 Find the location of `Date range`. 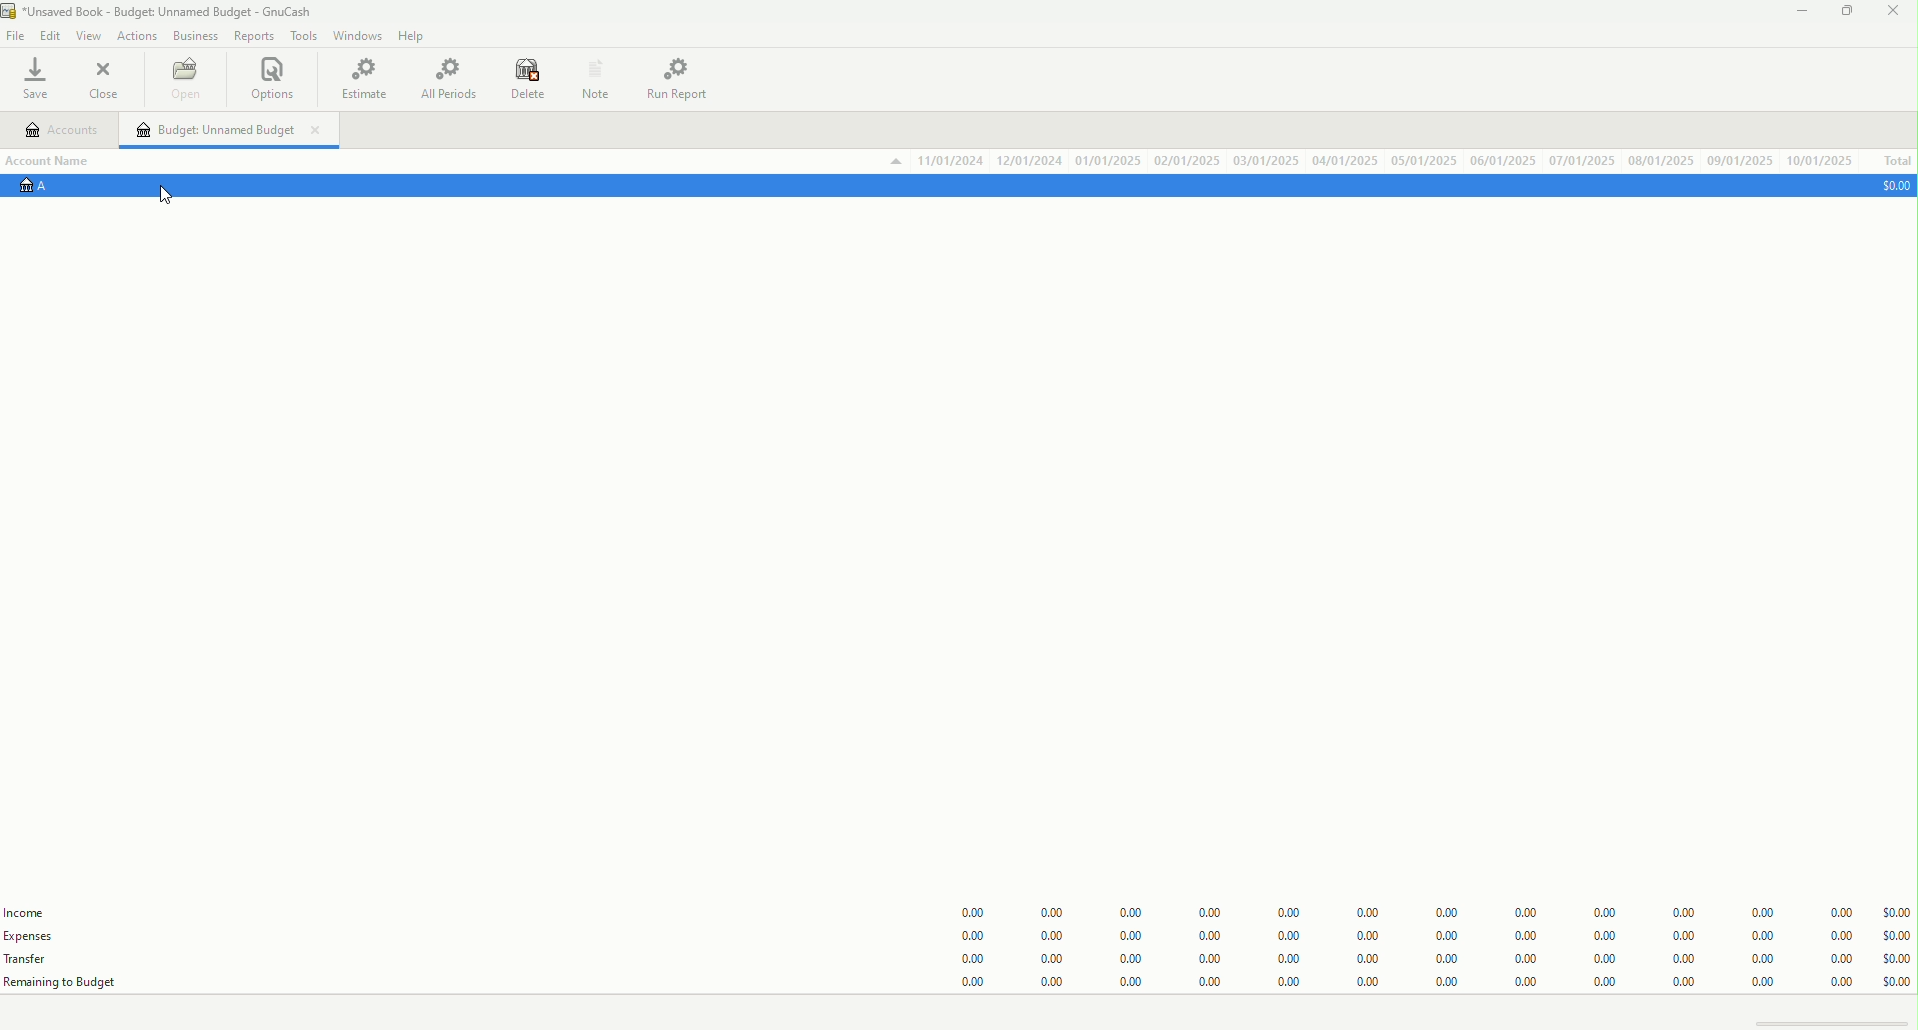

Date range is located at coordinates (1371, 161).